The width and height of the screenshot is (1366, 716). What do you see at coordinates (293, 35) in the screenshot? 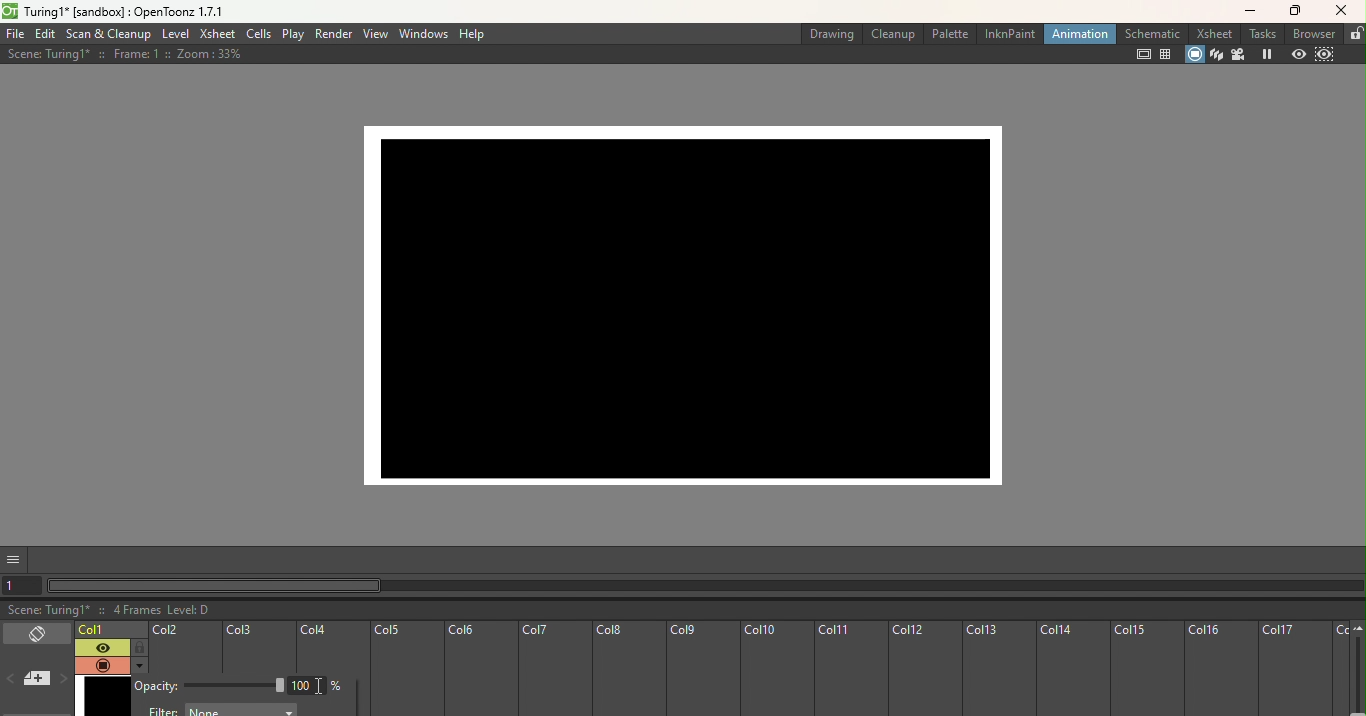
I see `Play` at bounding box center [293, 35].